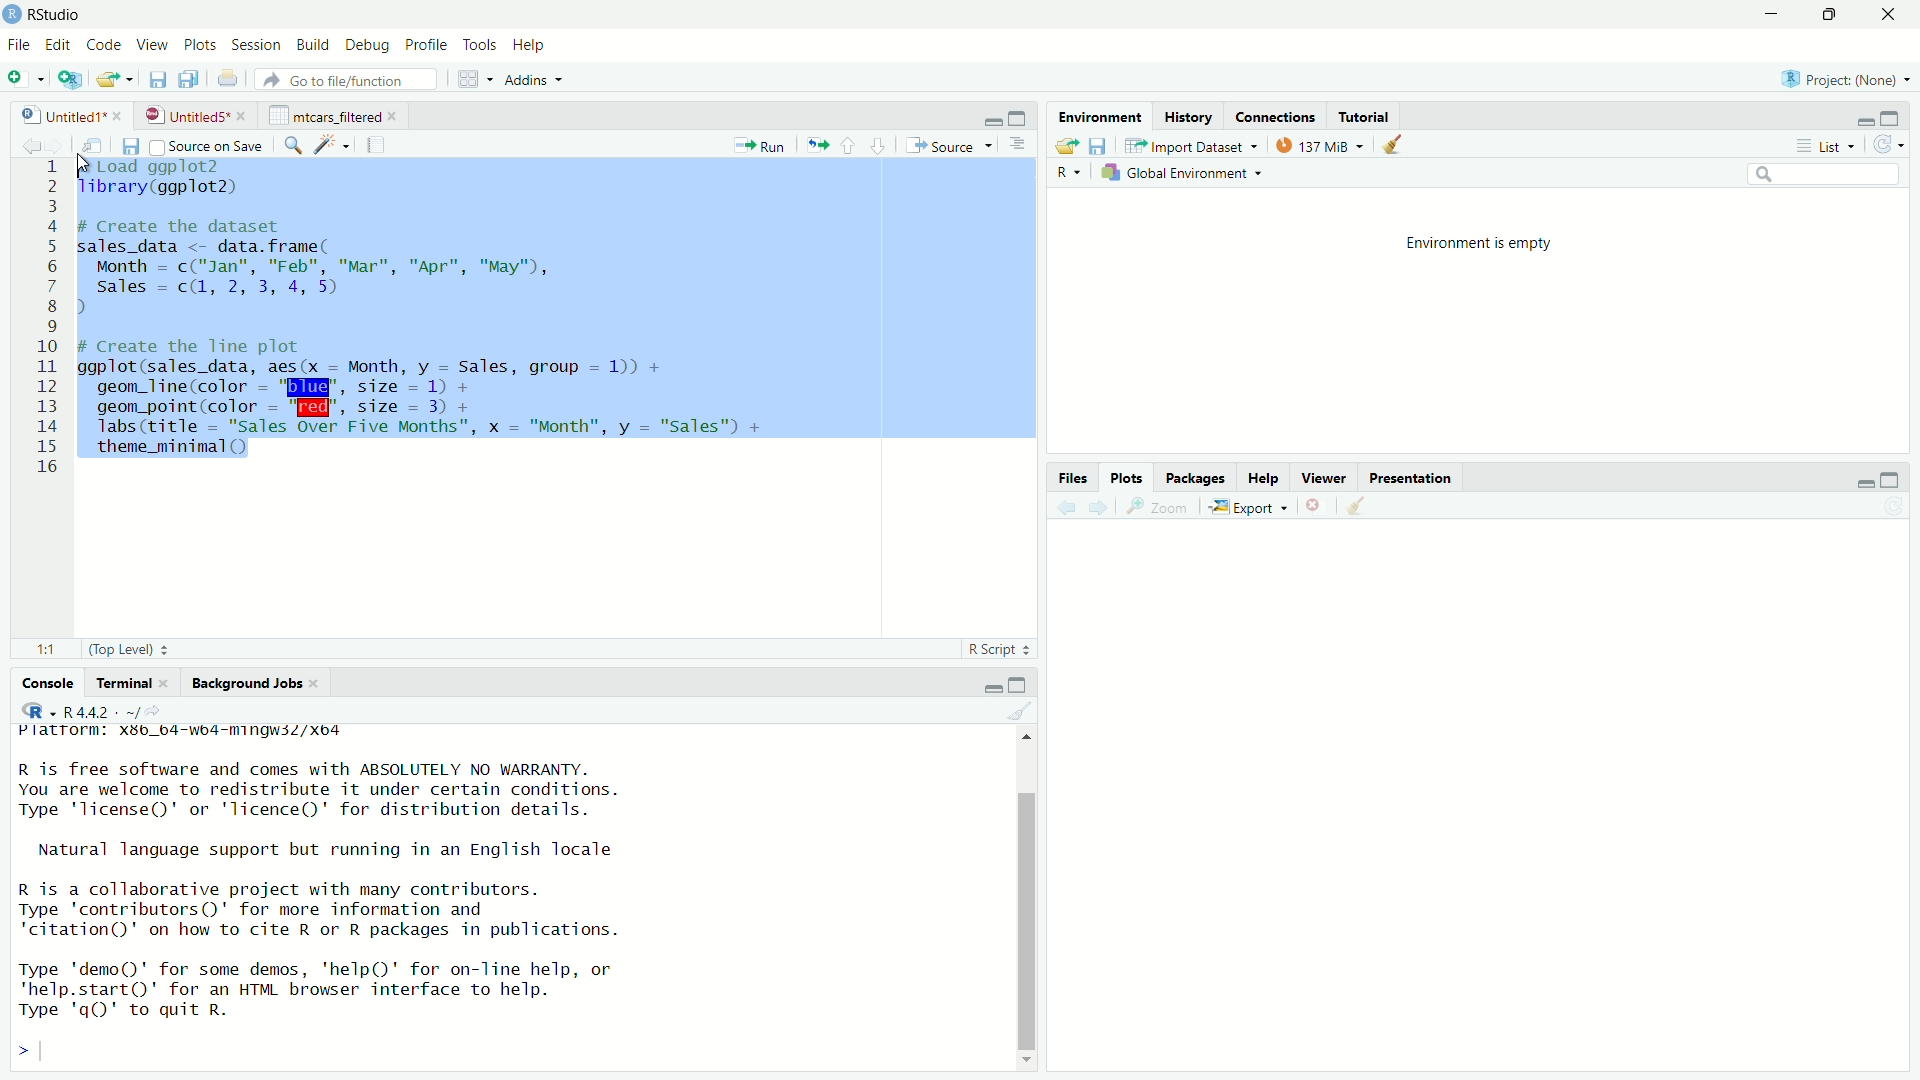 This screenshot has height=1080, width=1920. Describe the element at coordinates (63, 147) in the screenshot. I see `forward` at that location.